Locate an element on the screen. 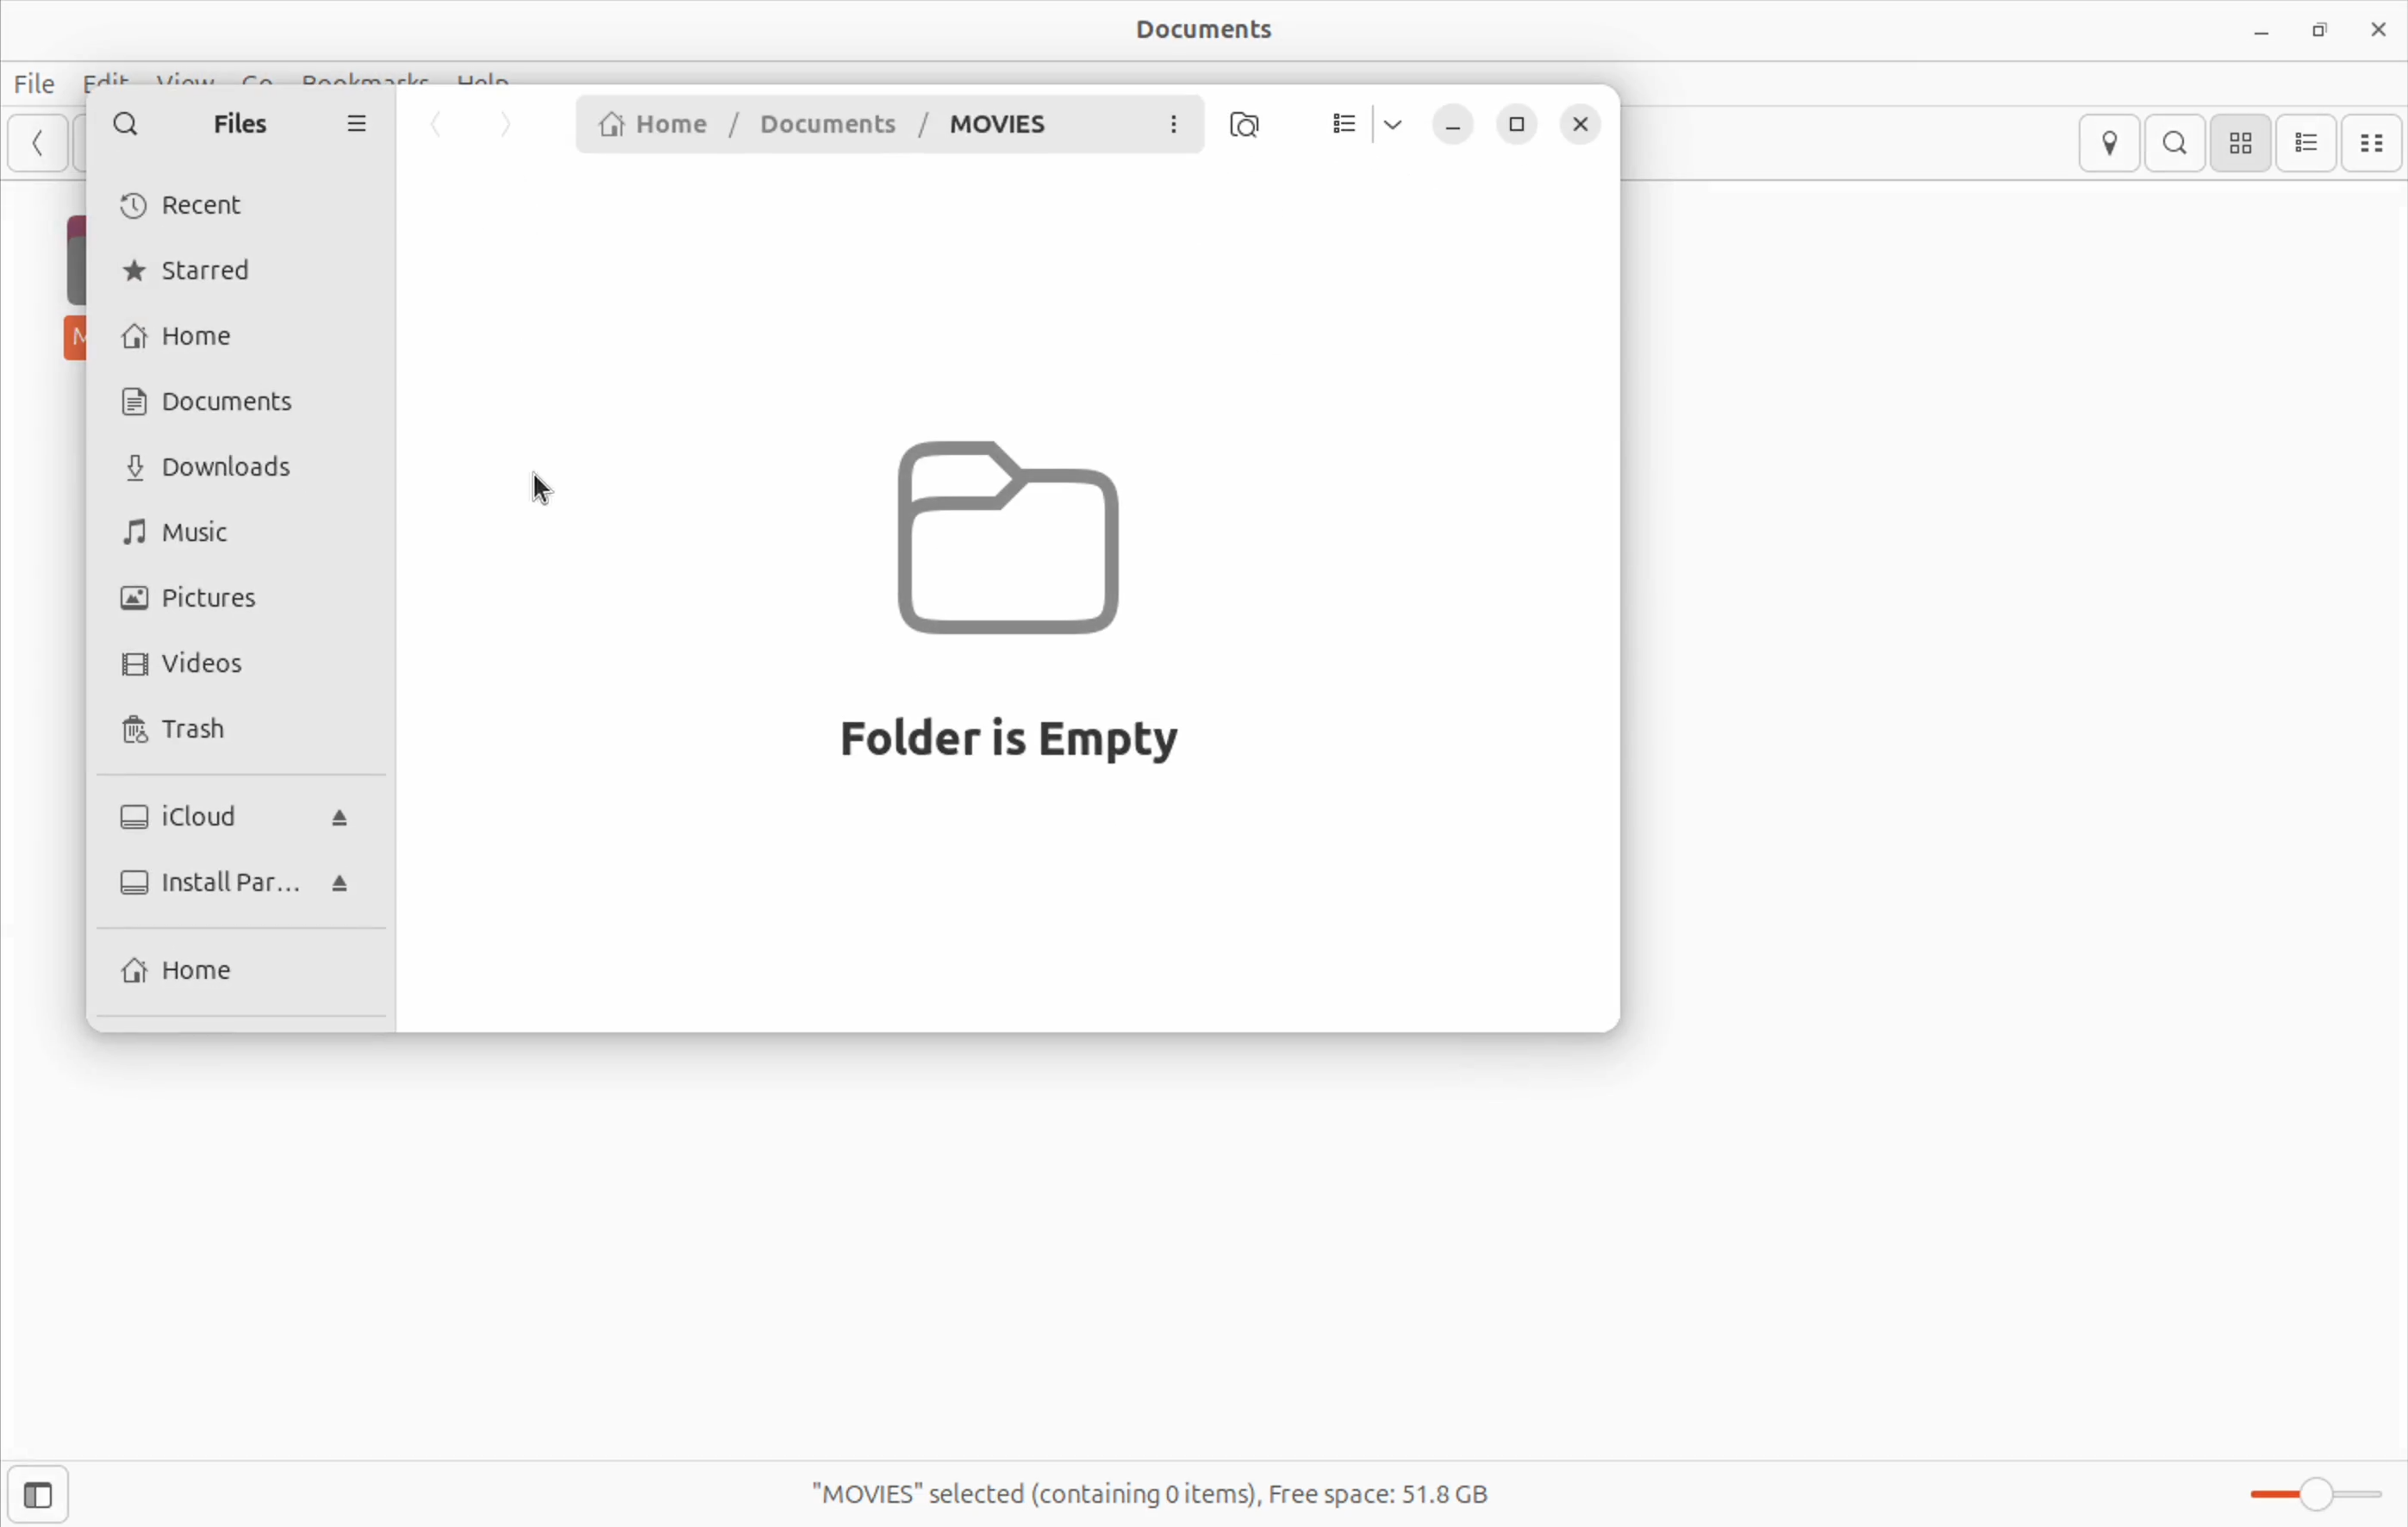  minimize is located at coordinates (1454, 121).